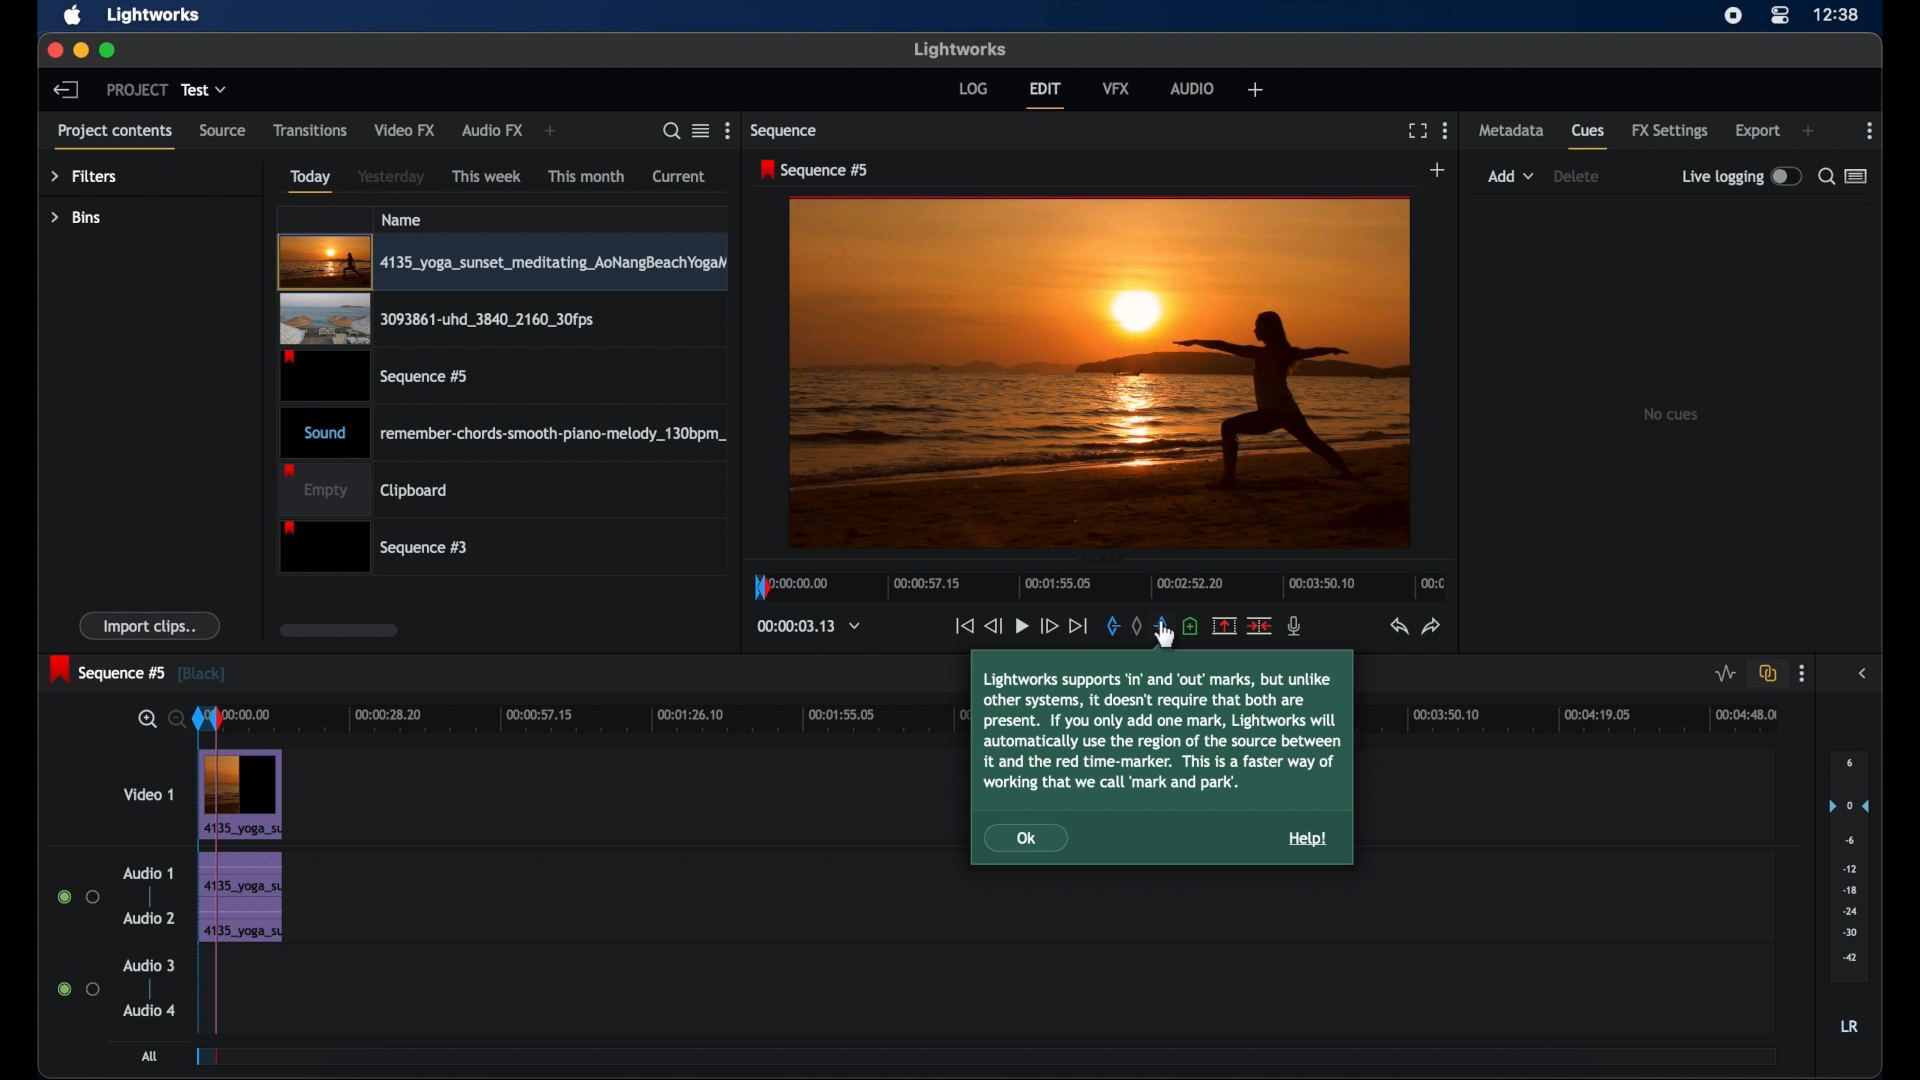  I want to click on add a cue at current position, so click(1192, 626).